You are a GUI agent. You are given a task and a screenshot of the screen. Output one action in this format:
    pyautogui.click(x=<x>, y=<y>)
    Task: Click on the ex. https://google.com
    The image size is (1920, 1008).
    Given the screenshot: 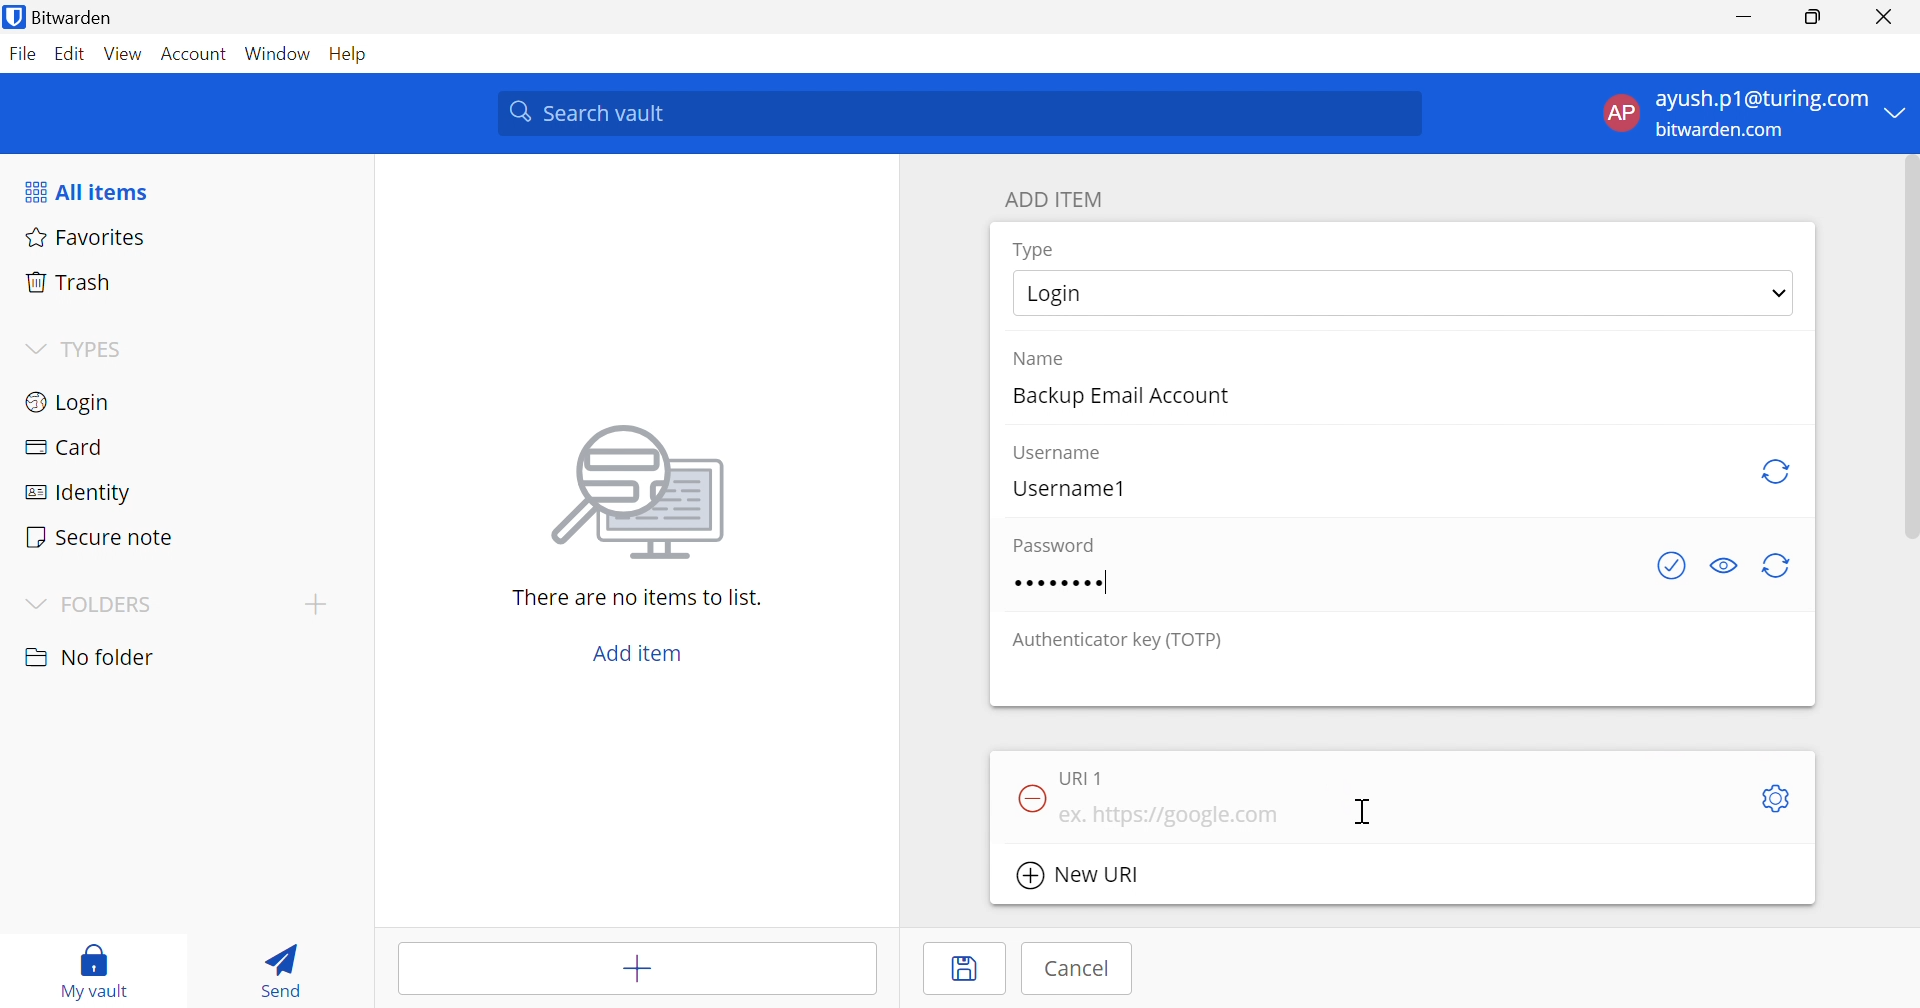 What is the action you would take?
    pyautogui.click(x=1169, y=815)
    